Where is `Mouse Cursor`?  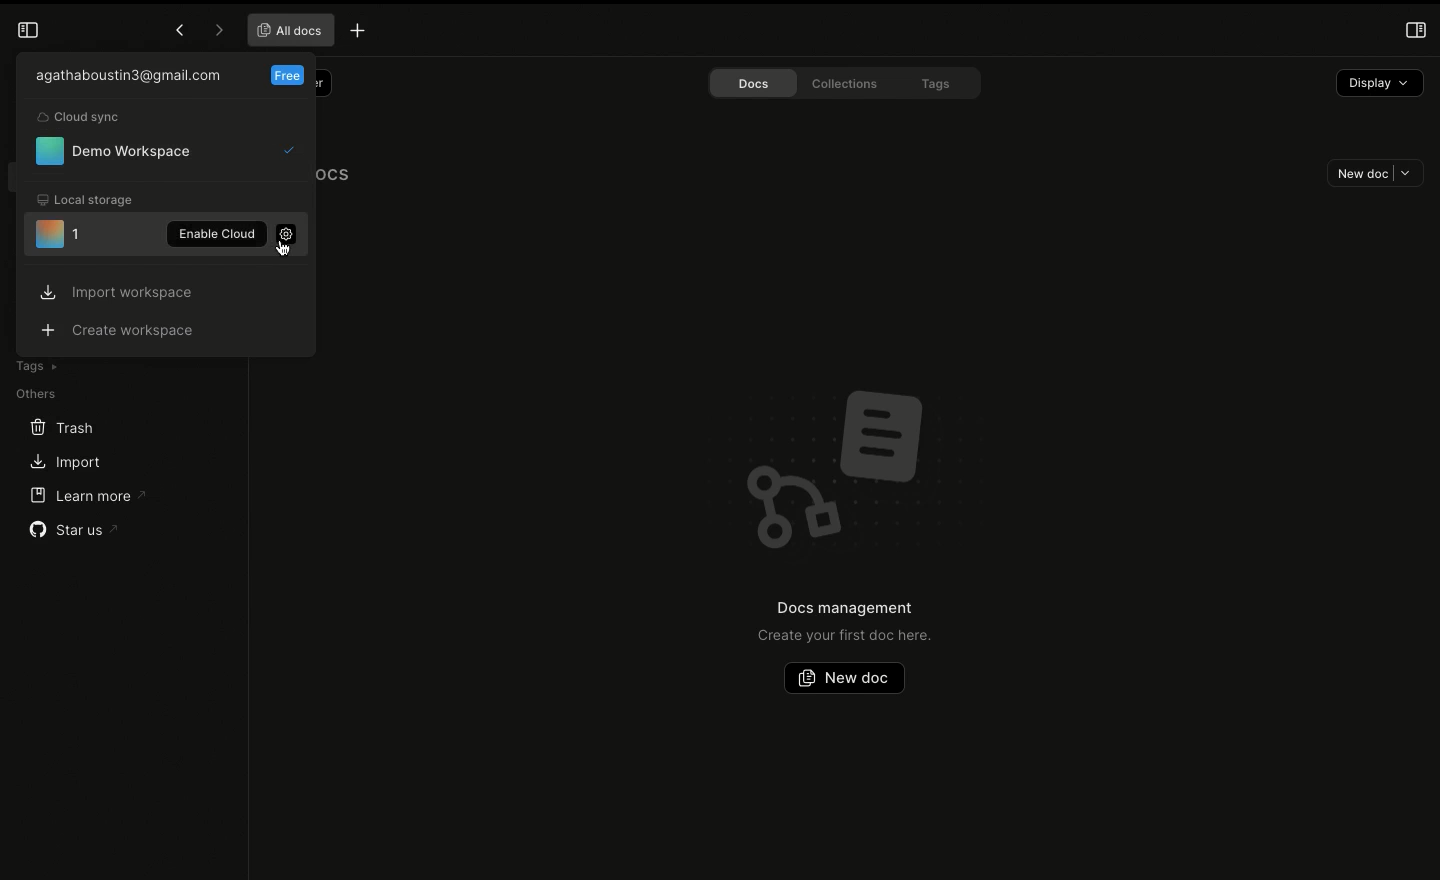 Mouse Cursor is located at coordinates (289, 253).